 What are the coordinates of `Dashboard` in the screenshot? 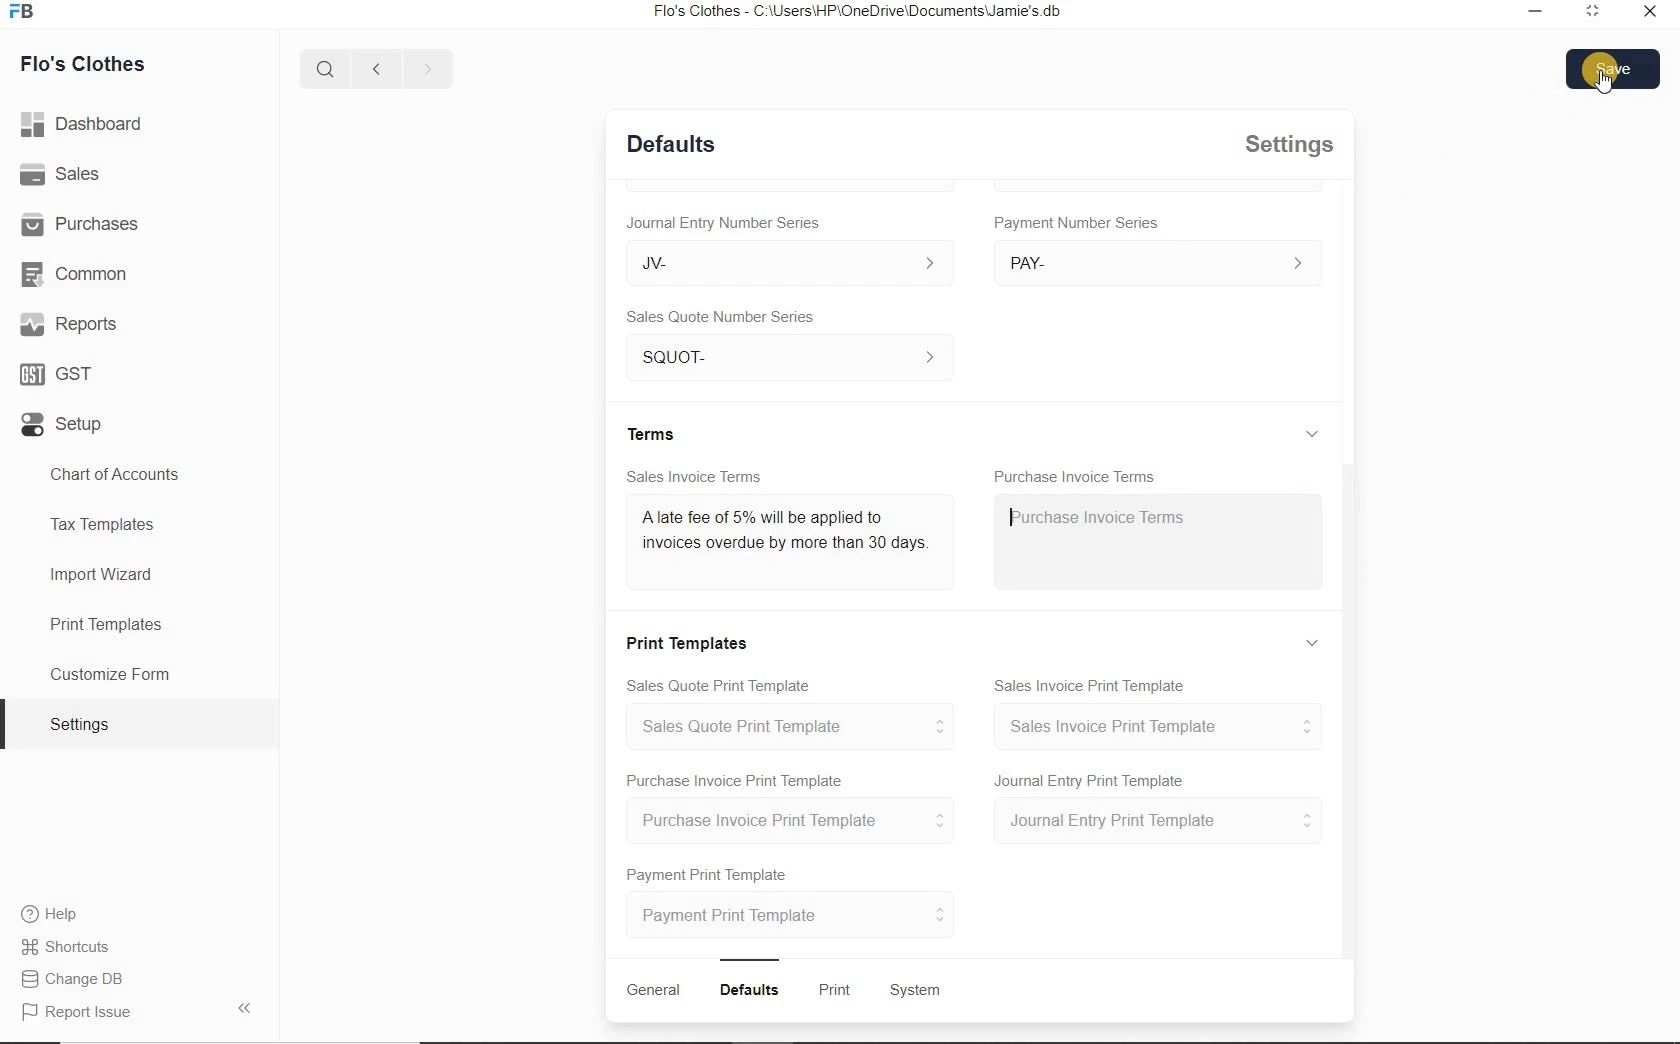 It's located at (87, 126).